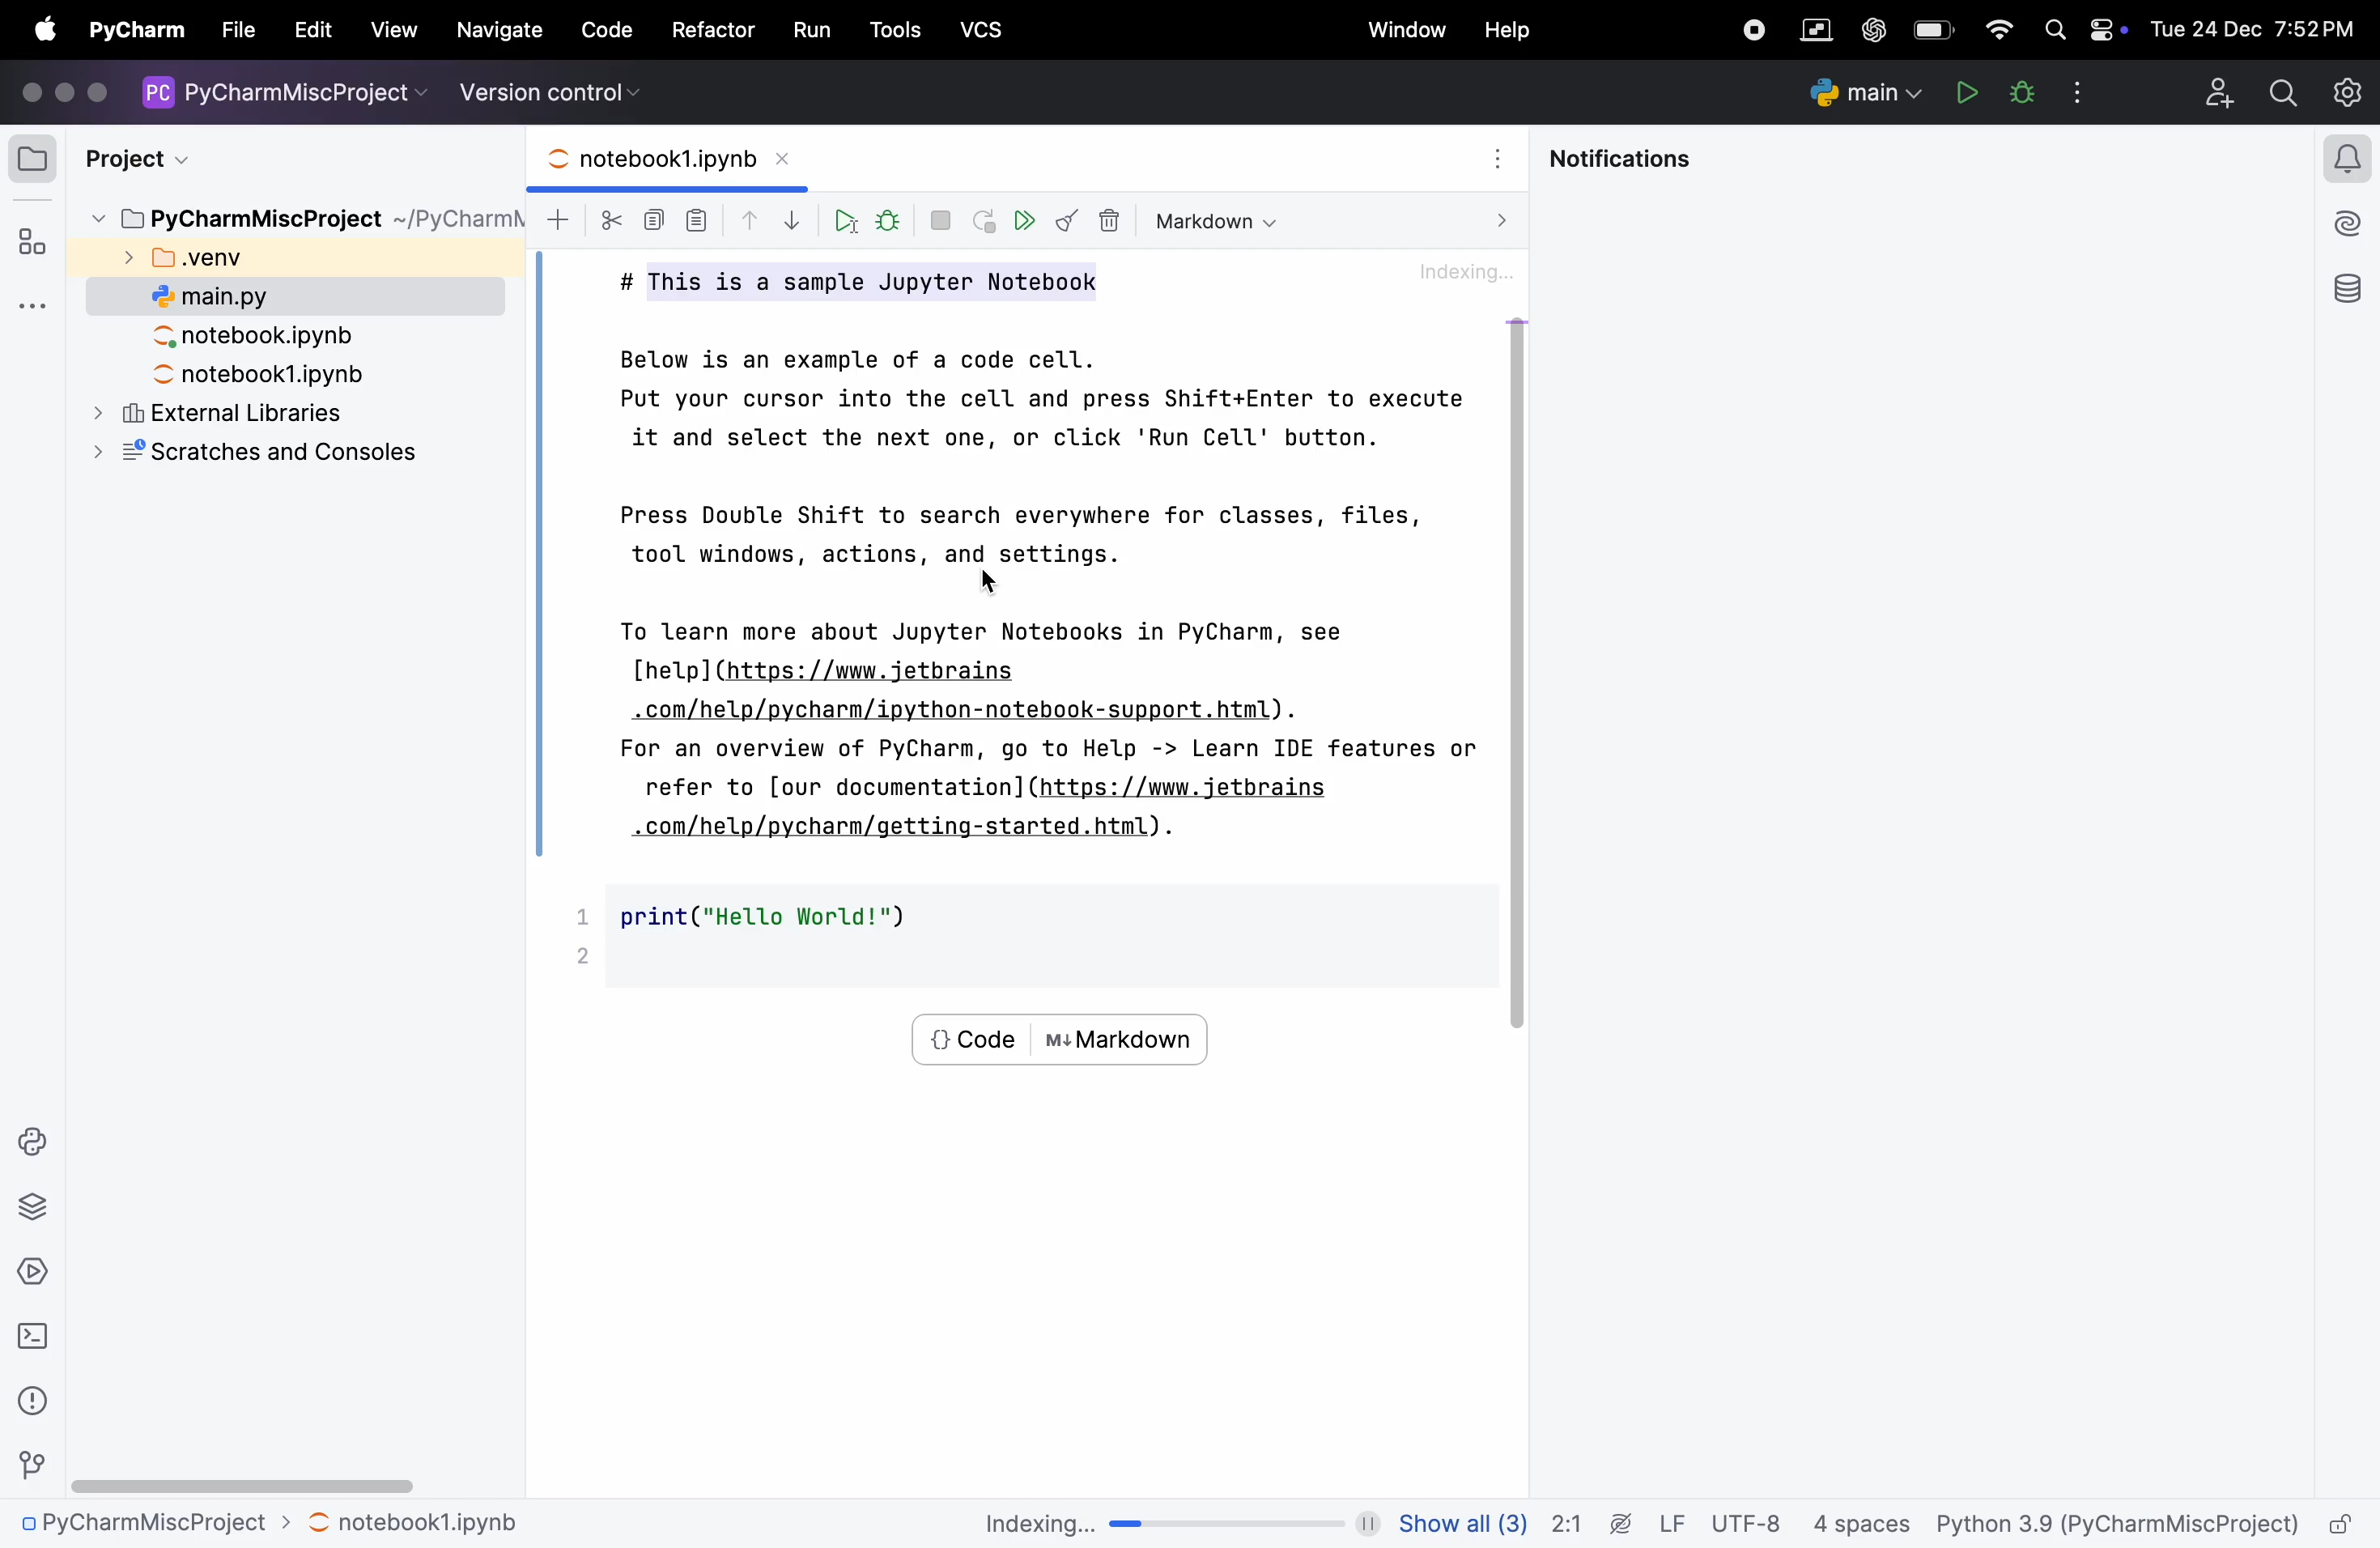  I want to click on apple widgets, so click(2077, 25).